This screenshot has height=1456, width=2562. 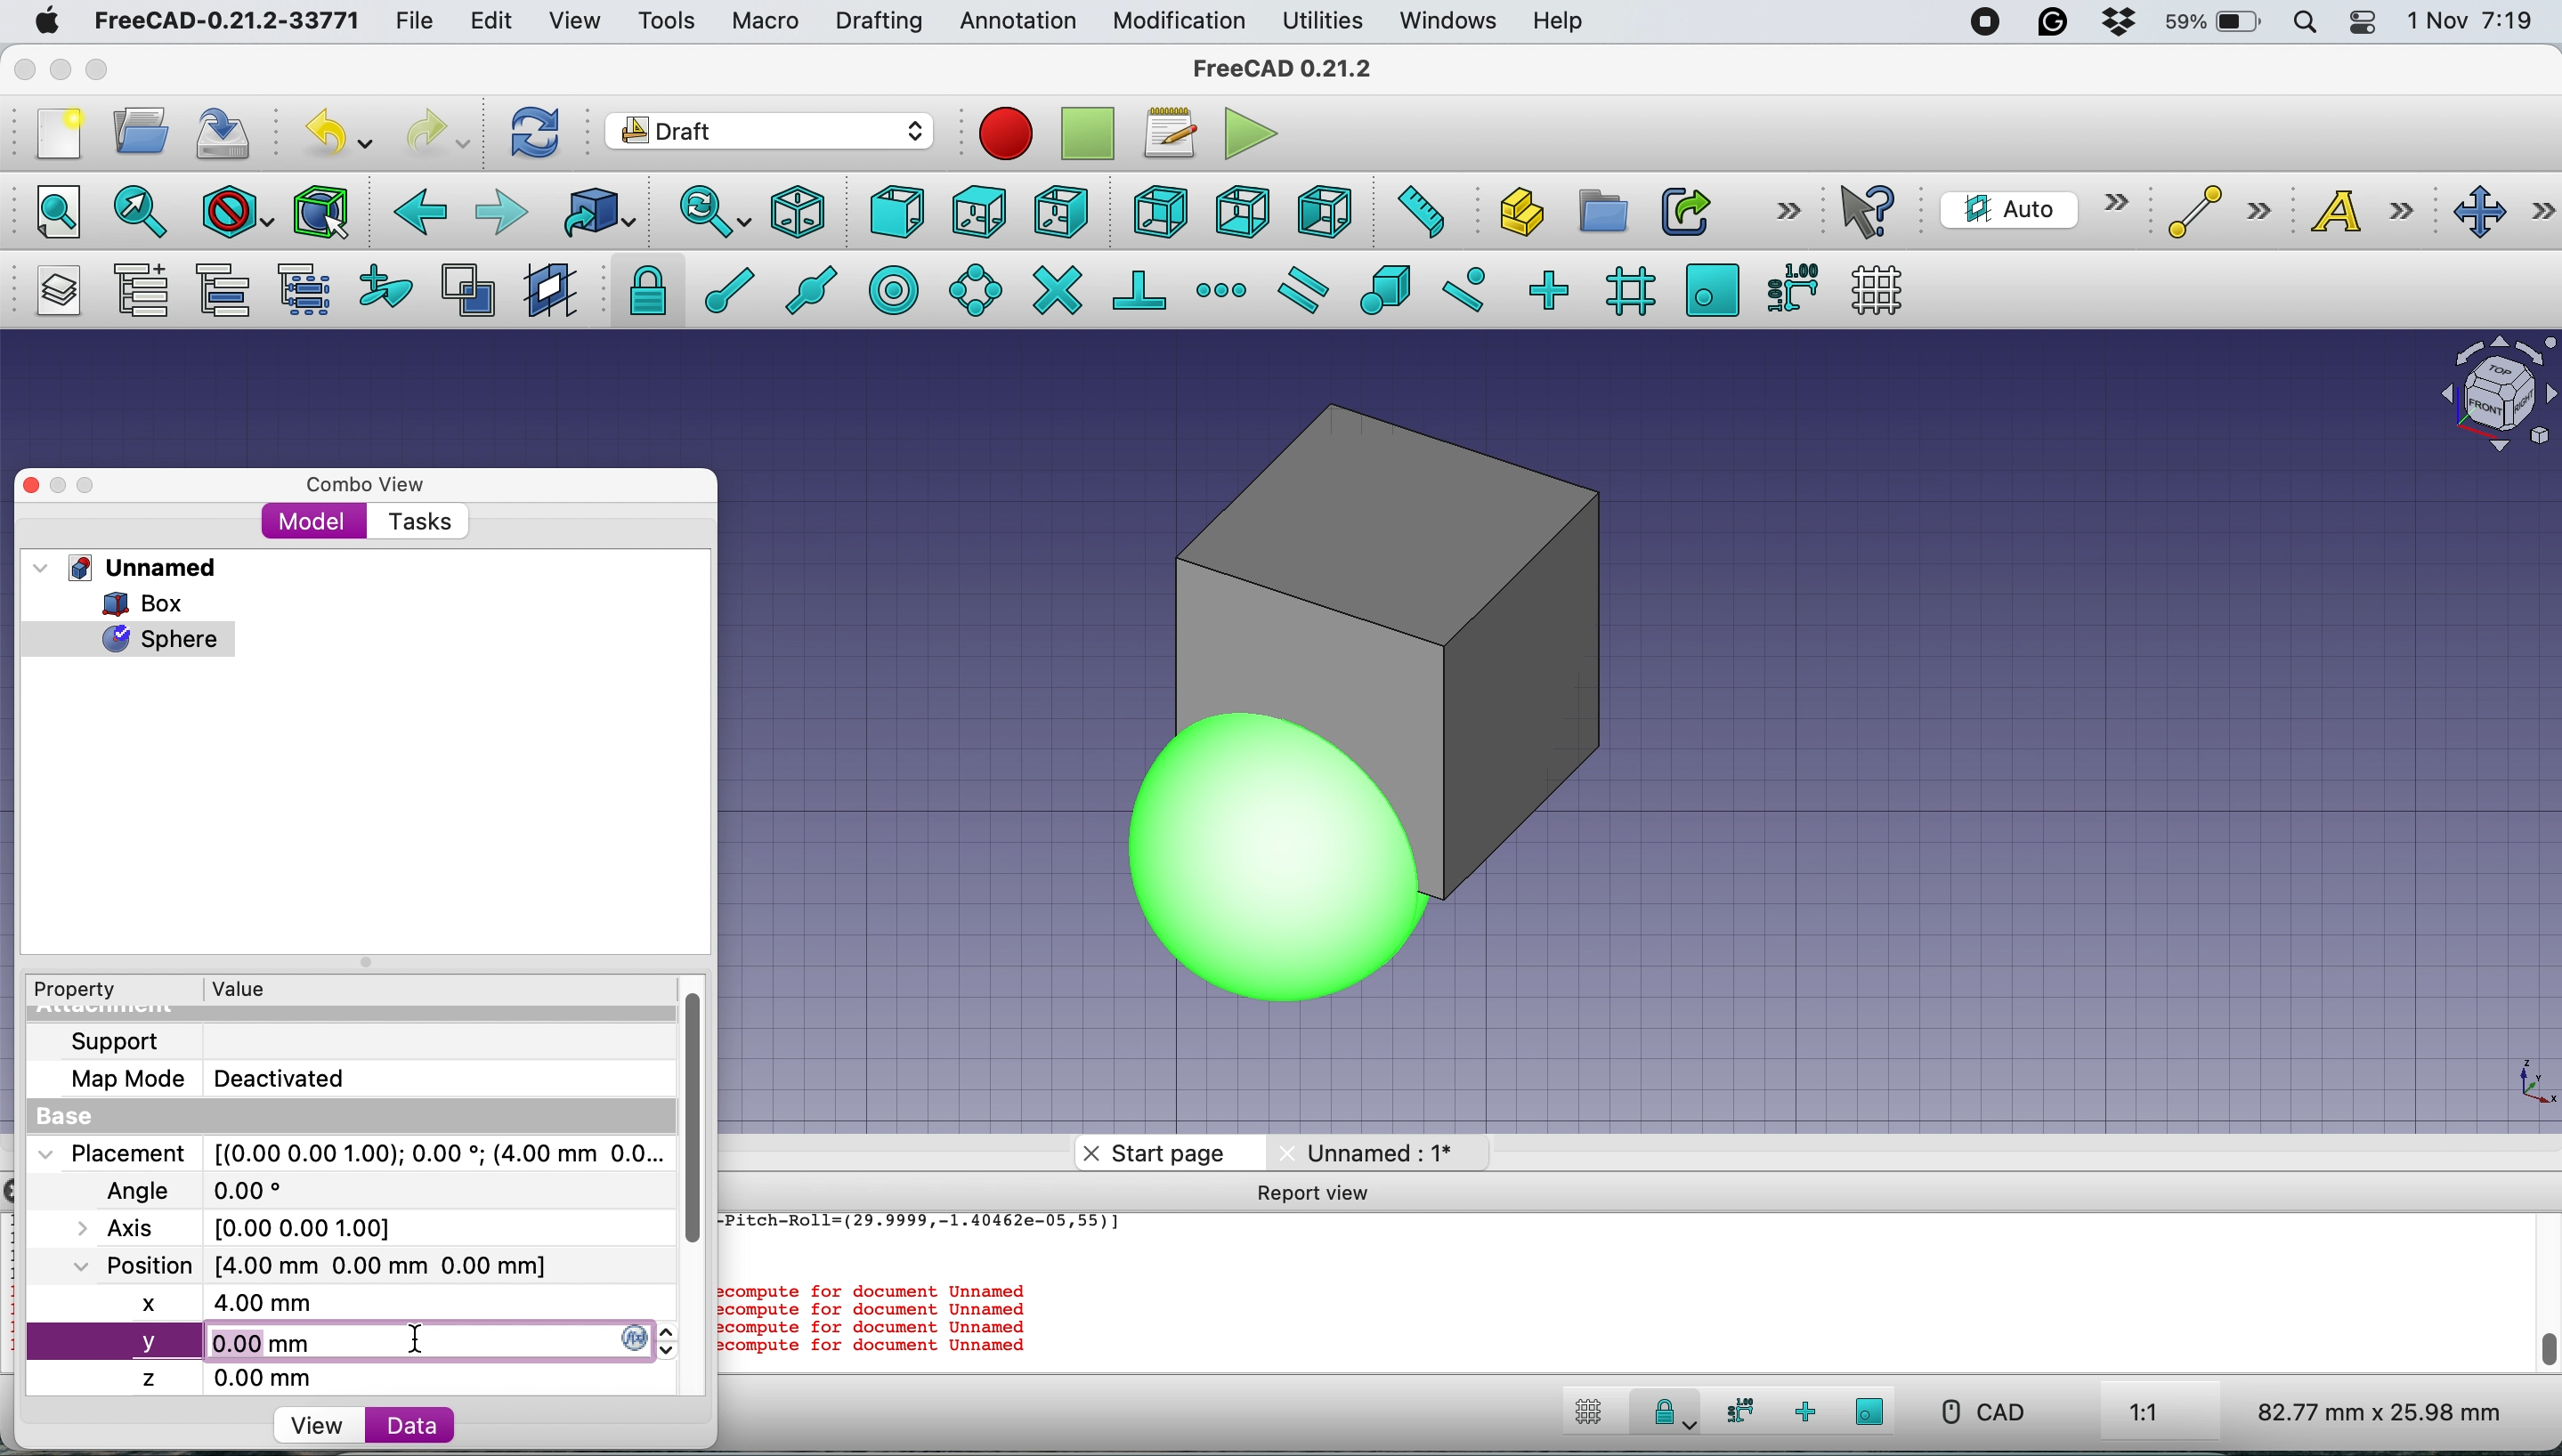 What do you see at coordinates (1871, 211) in the screenshot?
I see `what's this` at bounding box center [1871, 211].